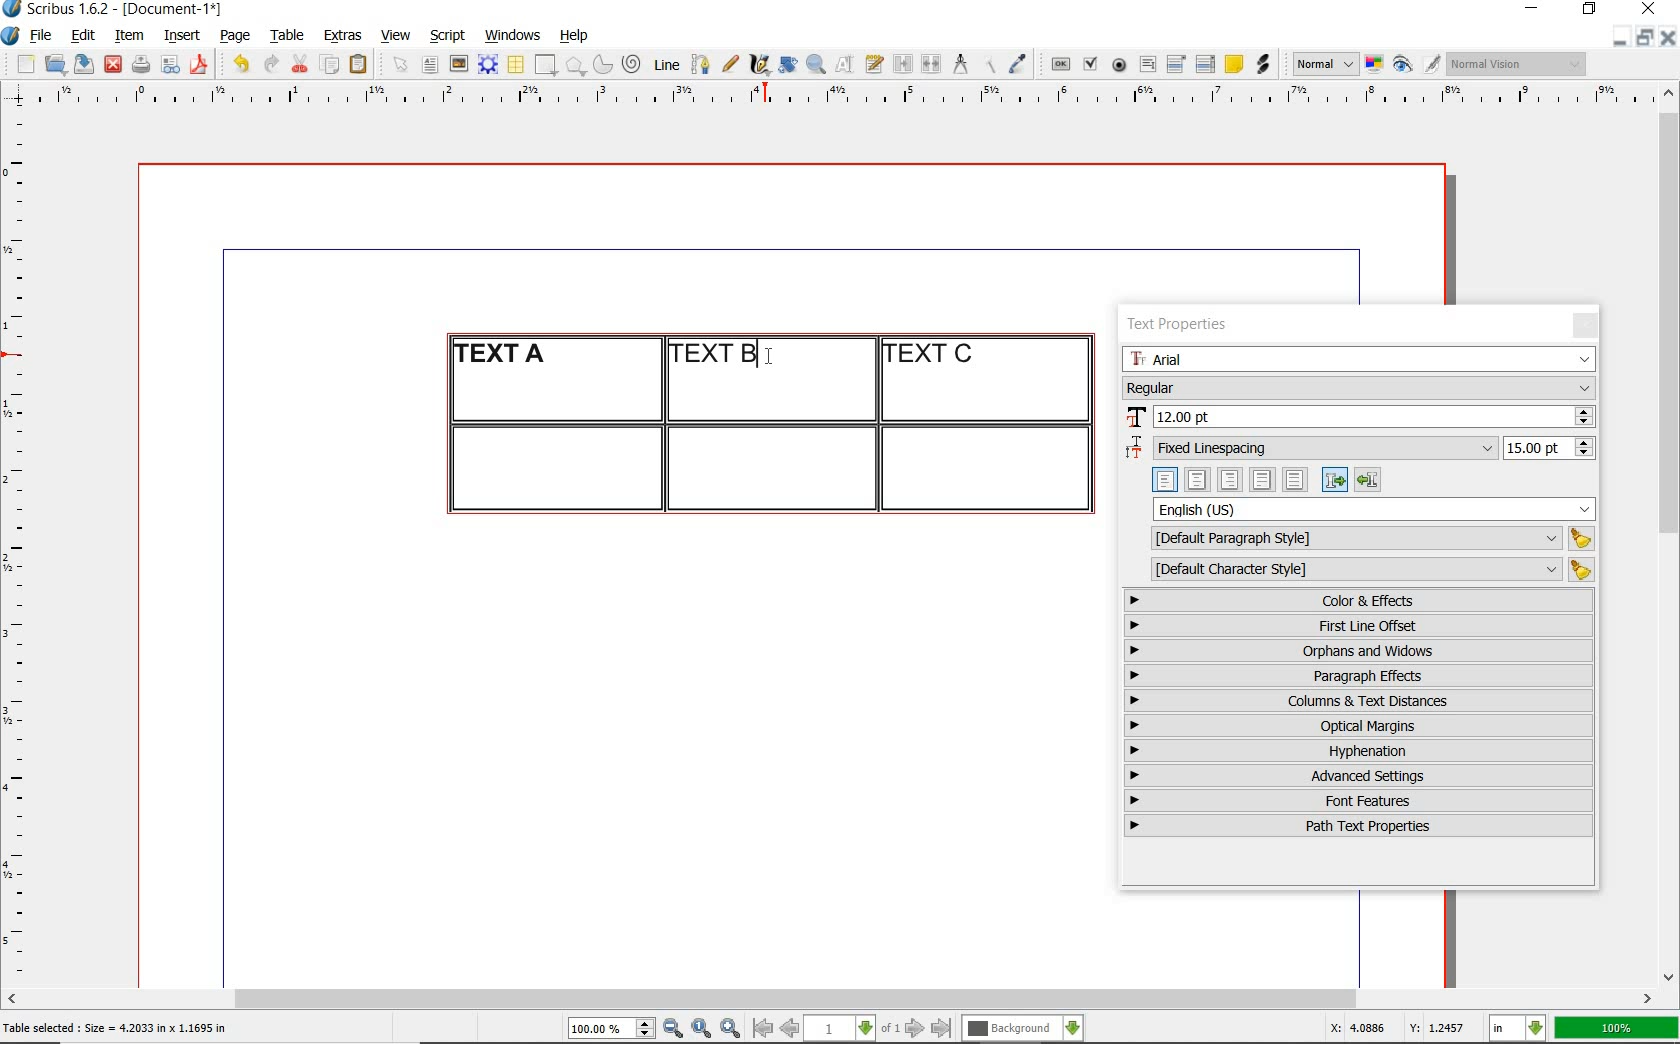  What do you see at coordinates (1359, 418) in the screenshot?
I see `font size` at bounding box center [1359, 418].